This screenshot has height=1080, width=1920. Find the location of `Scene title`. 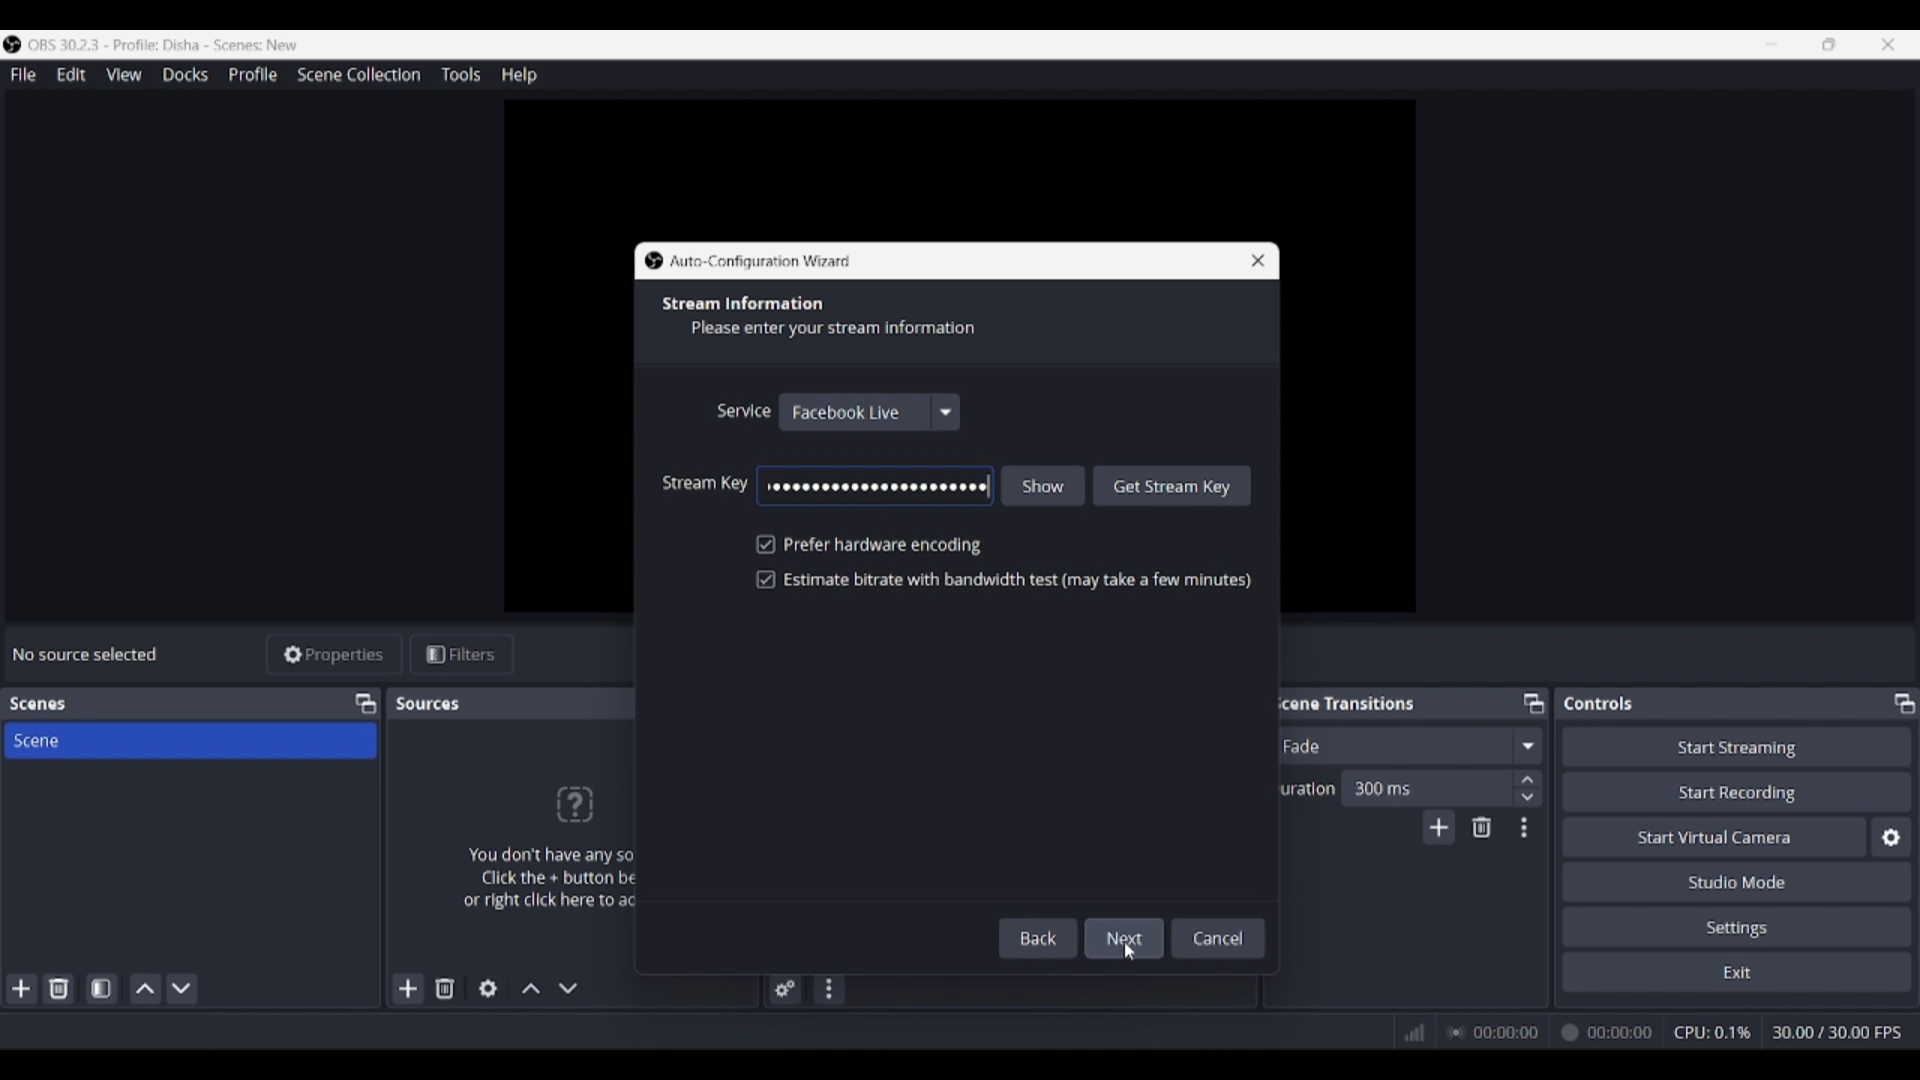

Scene title is located at coordinates (190, 740).